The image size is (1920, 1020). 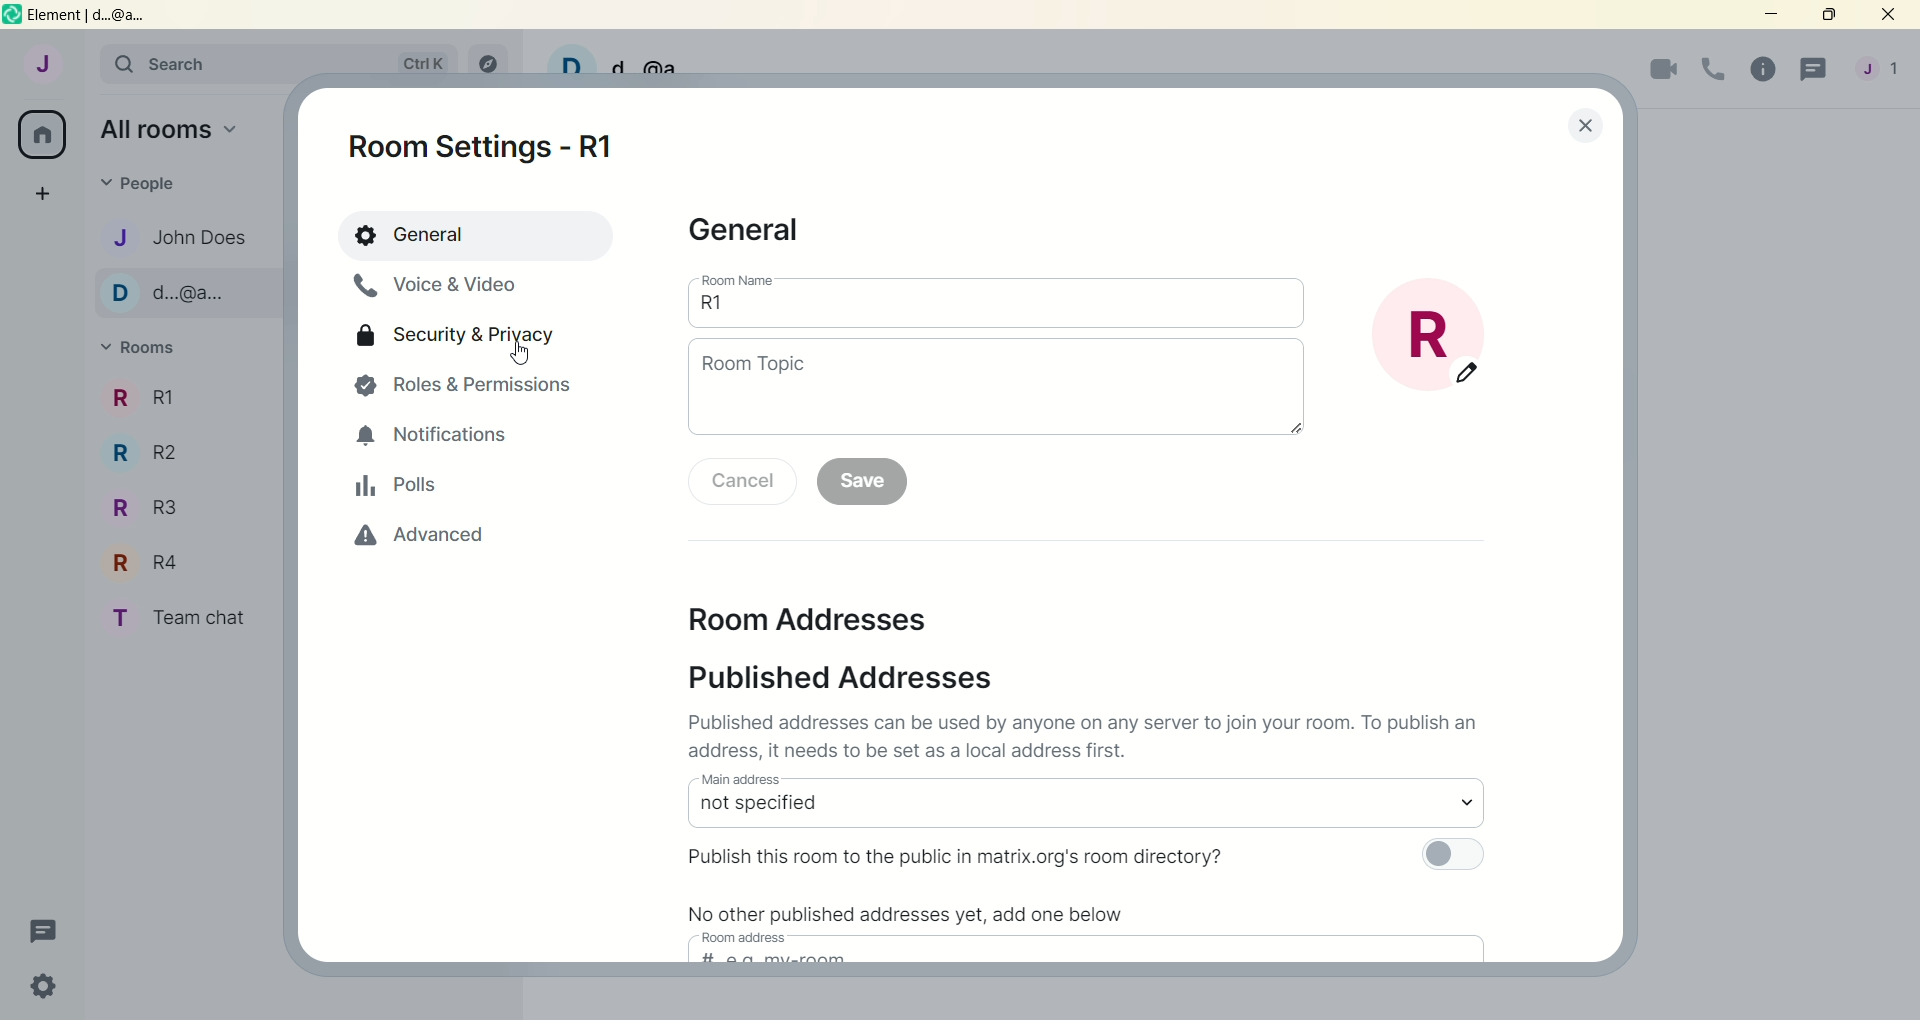 I want to click on room info, so click(x=1759, y=68).